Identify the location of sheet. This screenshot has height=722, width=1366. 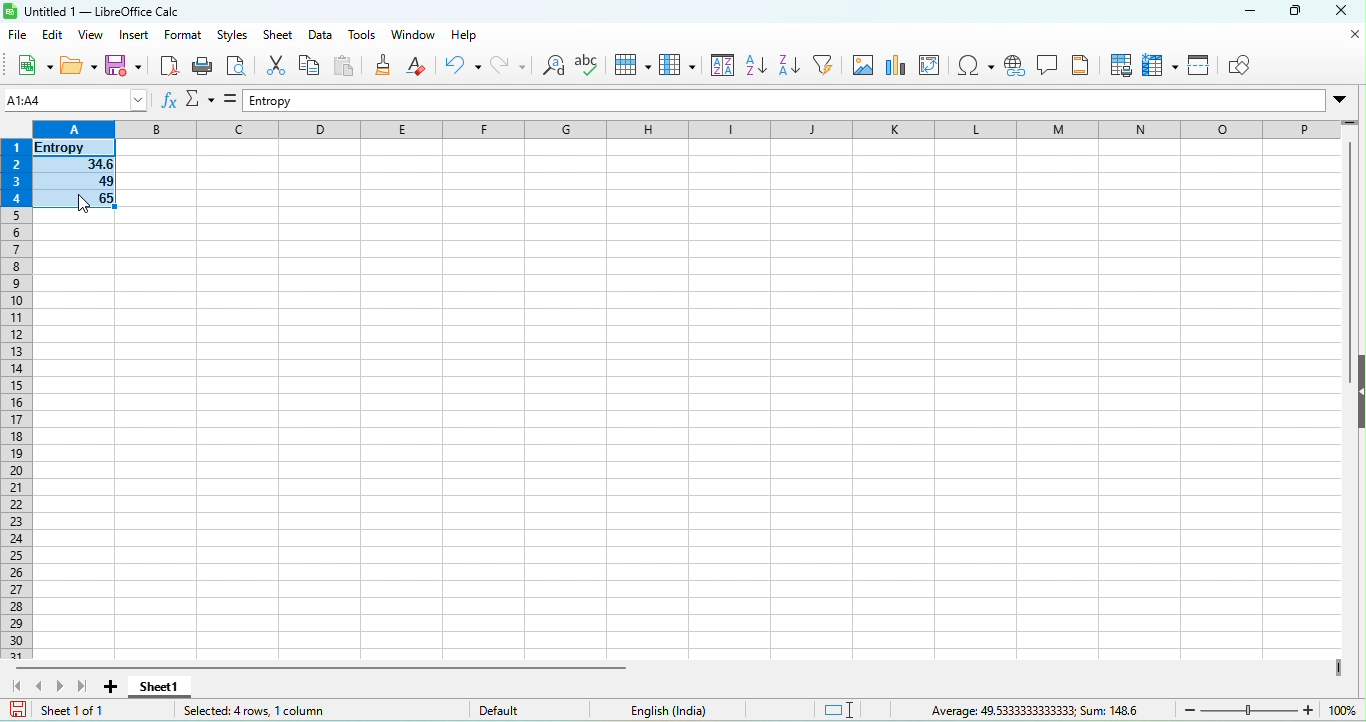
(278, 37).